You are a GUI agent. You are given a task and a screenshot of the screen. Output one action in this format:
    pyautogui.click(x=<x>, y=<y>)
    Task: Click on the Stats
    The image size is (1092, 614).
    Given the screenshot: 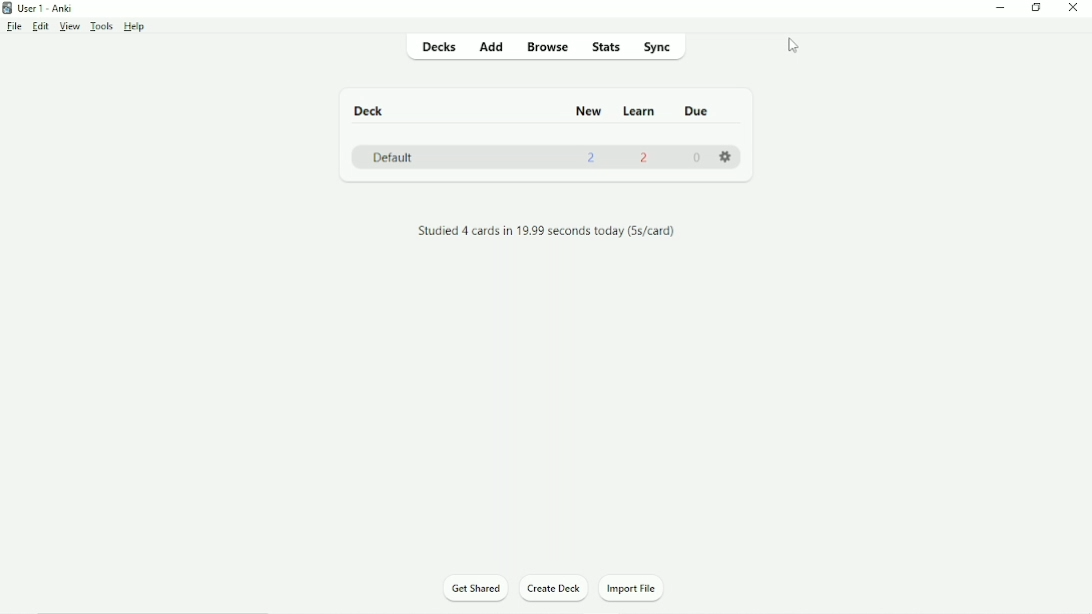 What is the action you would take?
    pyautogui.click(x=606, y=46)
    